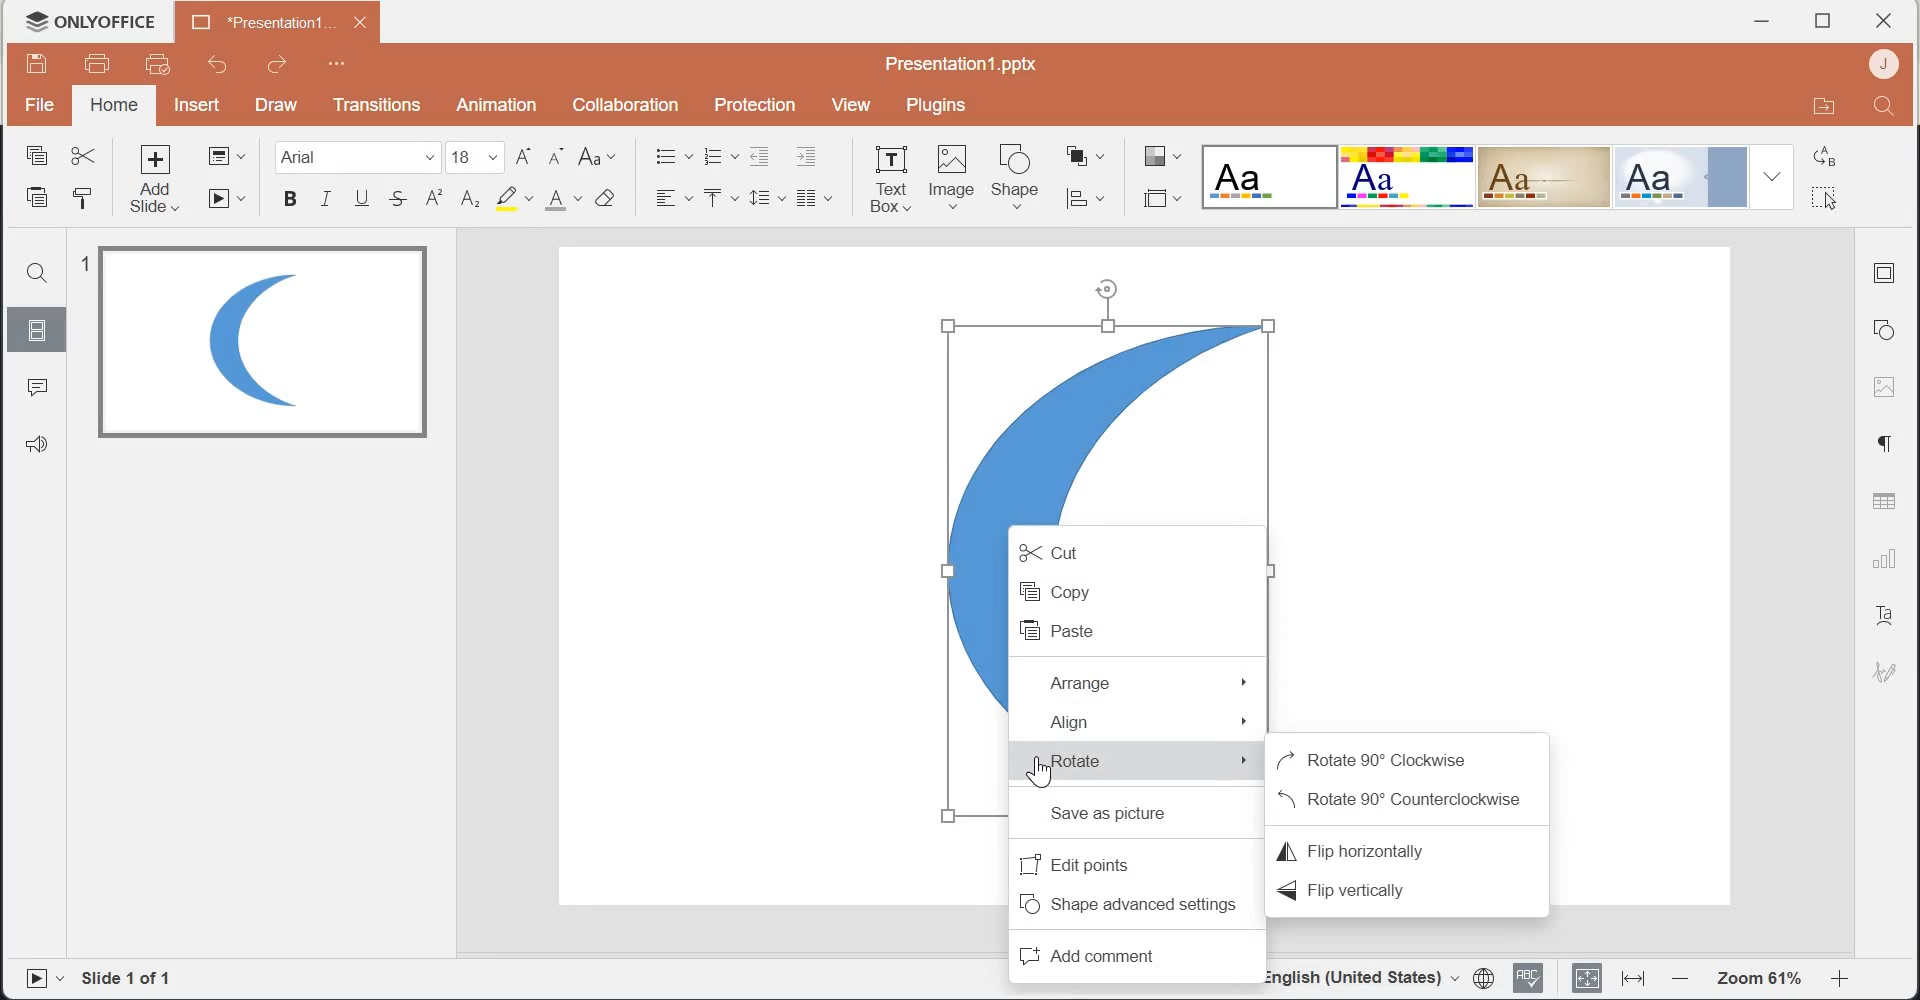  Describe the element at coordinates (100, 65) in the screenshot. I see `Print file` at that location.